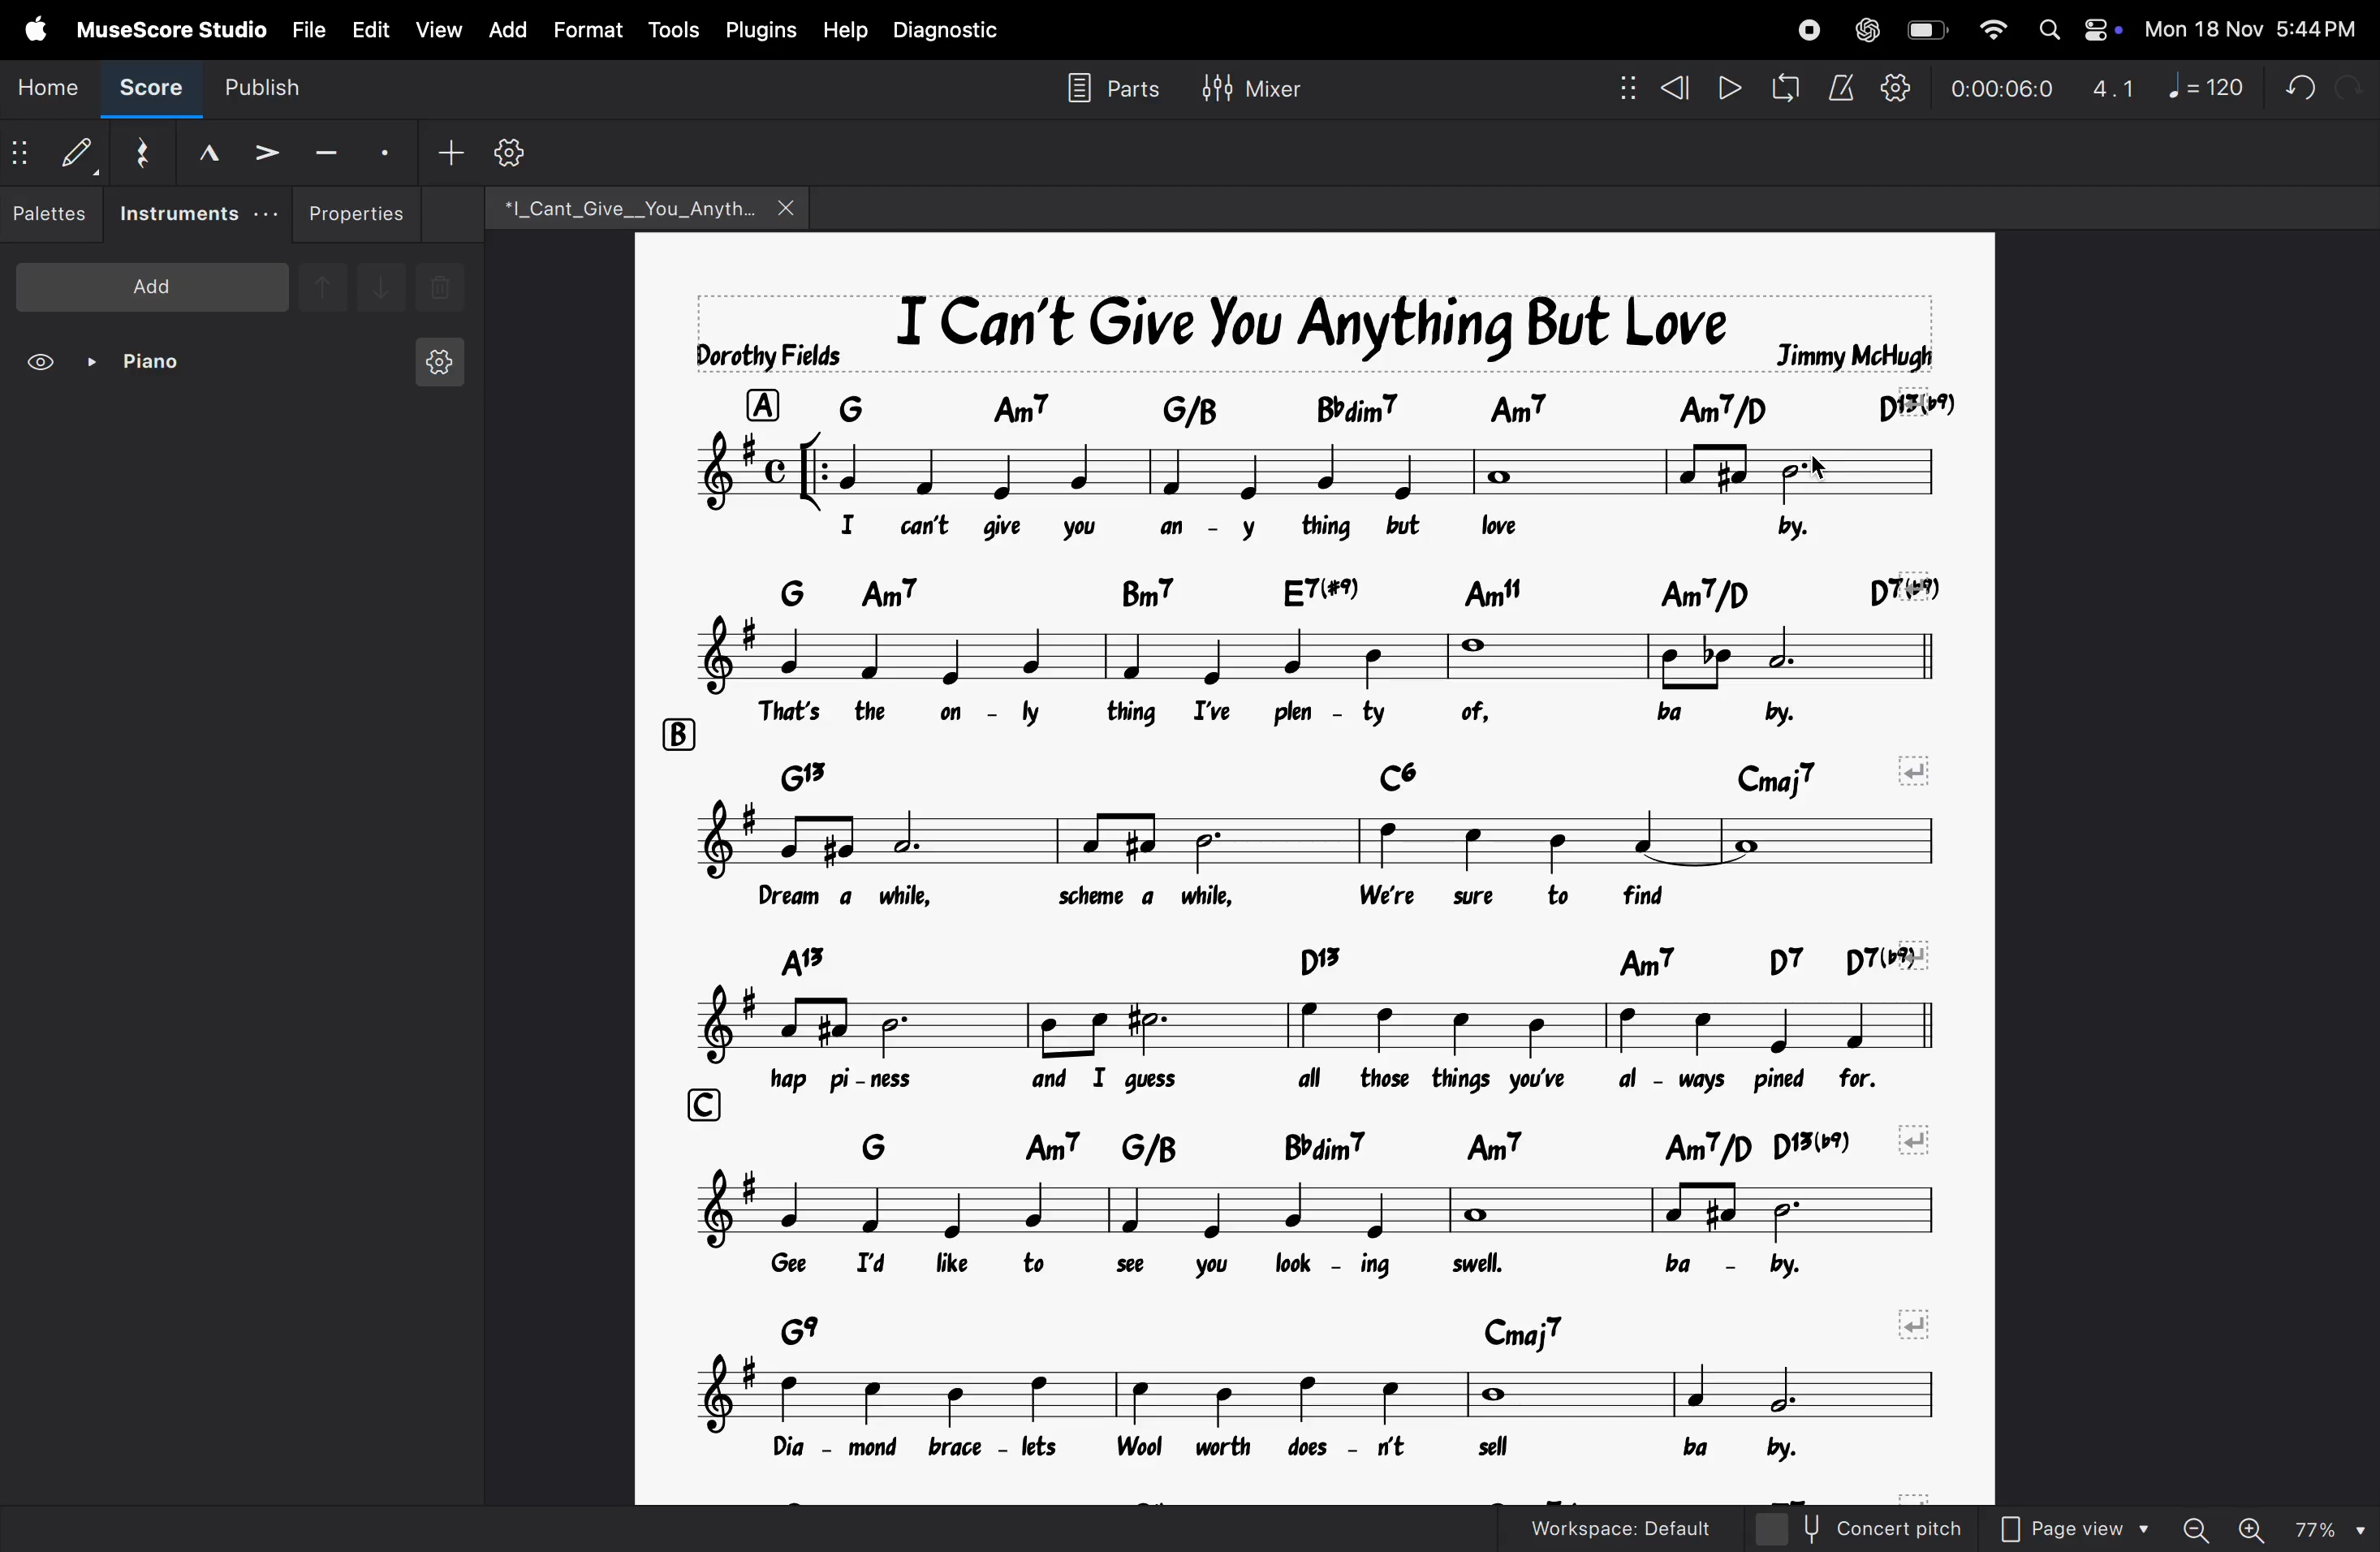  What do you see at coordinates (56, 215) in the screenshot?
I see `palettes` at bounding box center [56, 215].